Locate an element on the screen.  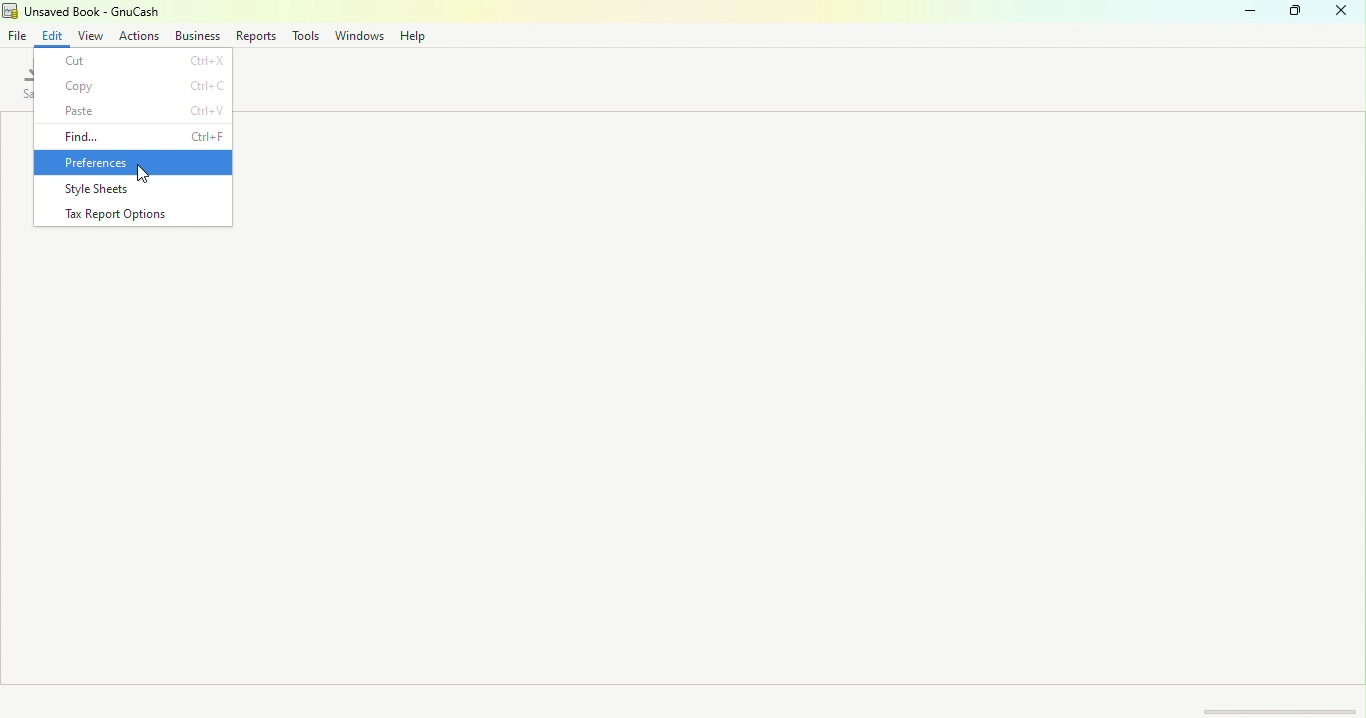
Actions is located at coordinates (137, 34).